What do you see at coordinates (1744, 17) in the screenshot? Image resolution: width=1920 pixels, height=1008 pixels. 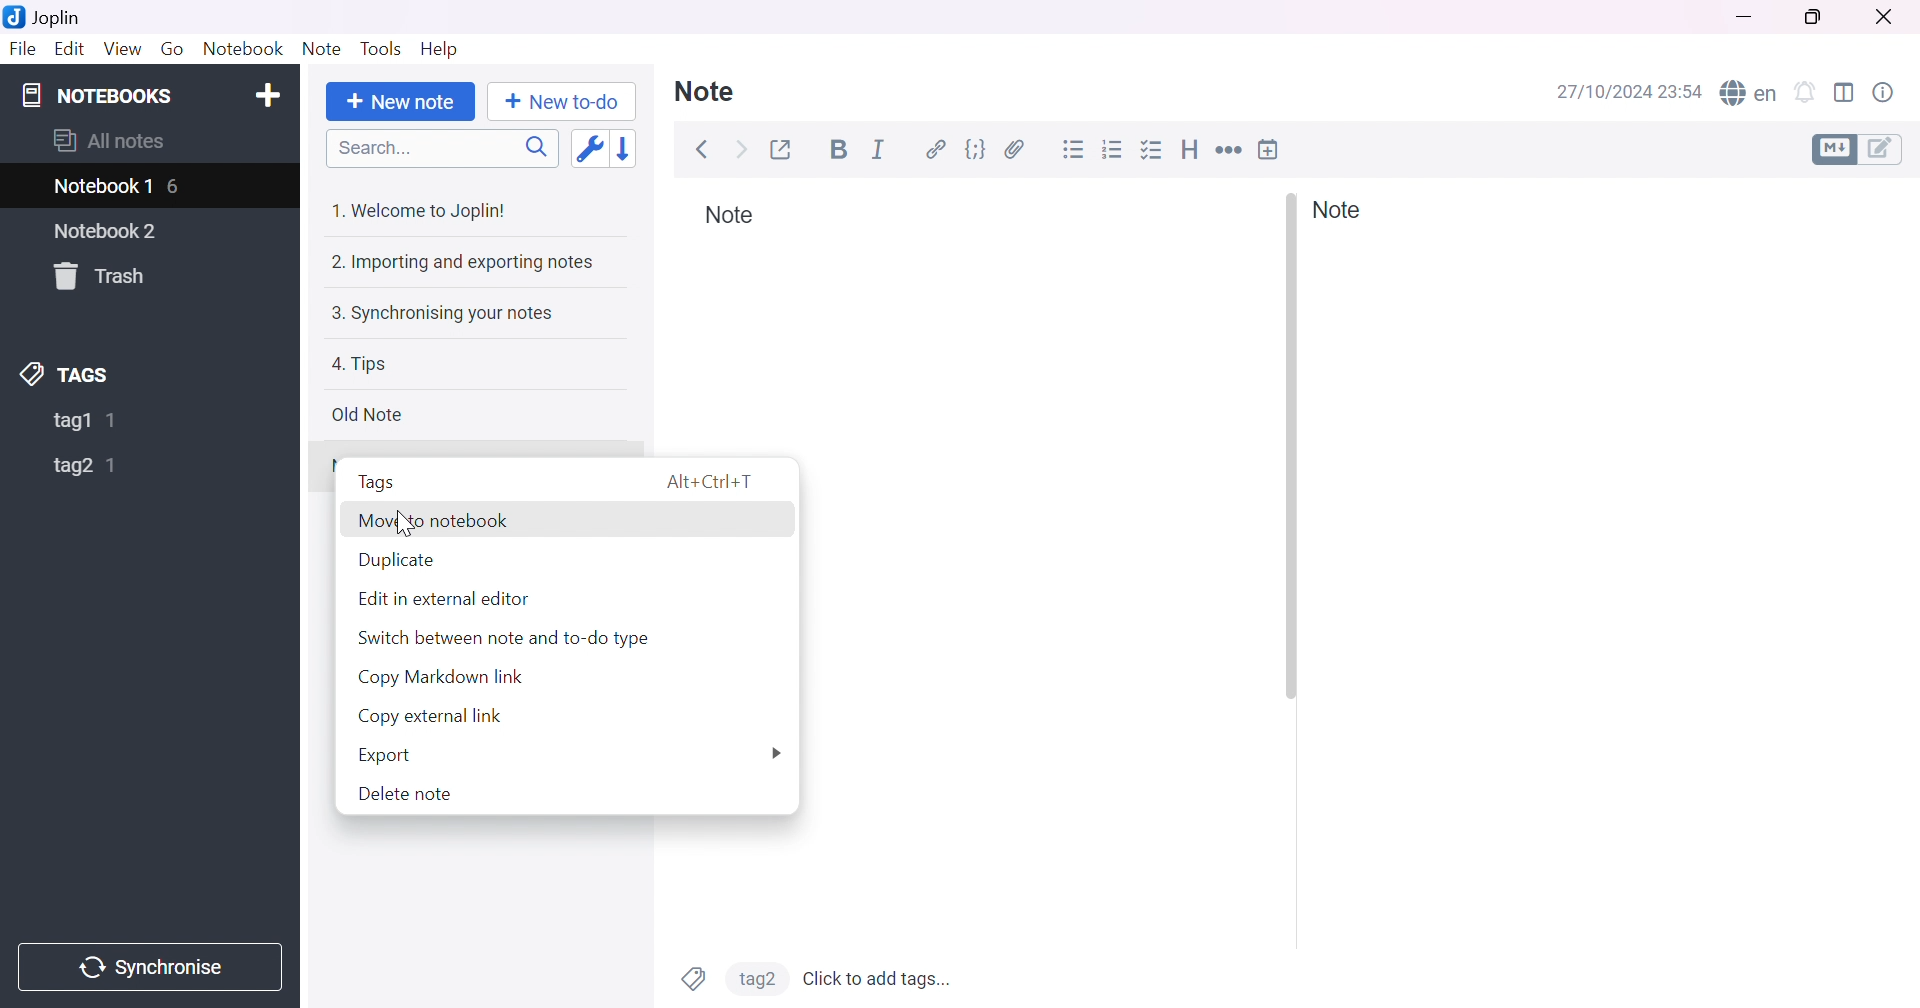 I see `Minimize` at bounding box center [1744, 17].